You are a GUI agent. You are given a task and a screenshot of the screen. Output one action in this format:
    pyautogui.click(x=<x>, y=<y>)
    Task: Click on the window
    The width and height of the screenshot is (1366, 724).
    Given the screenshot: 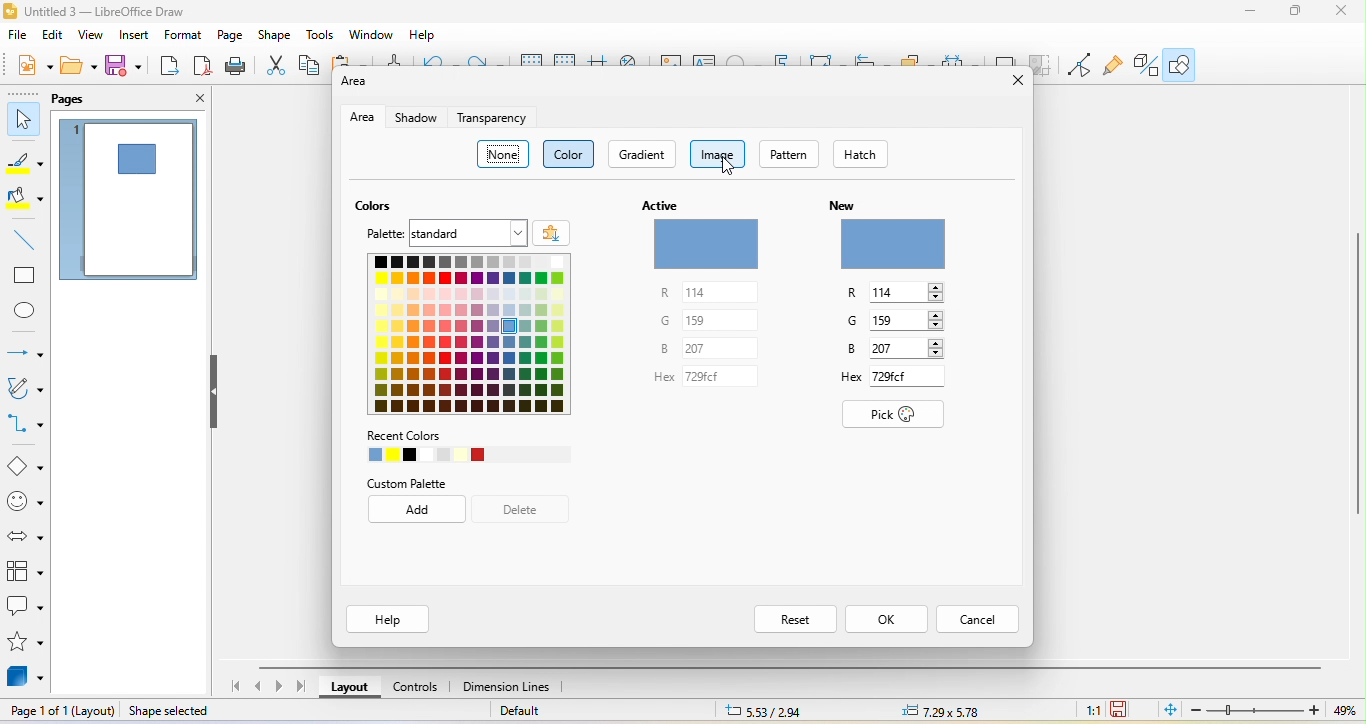 What is the action you would take?
    pyautogui.click(x=374, y=35)
    